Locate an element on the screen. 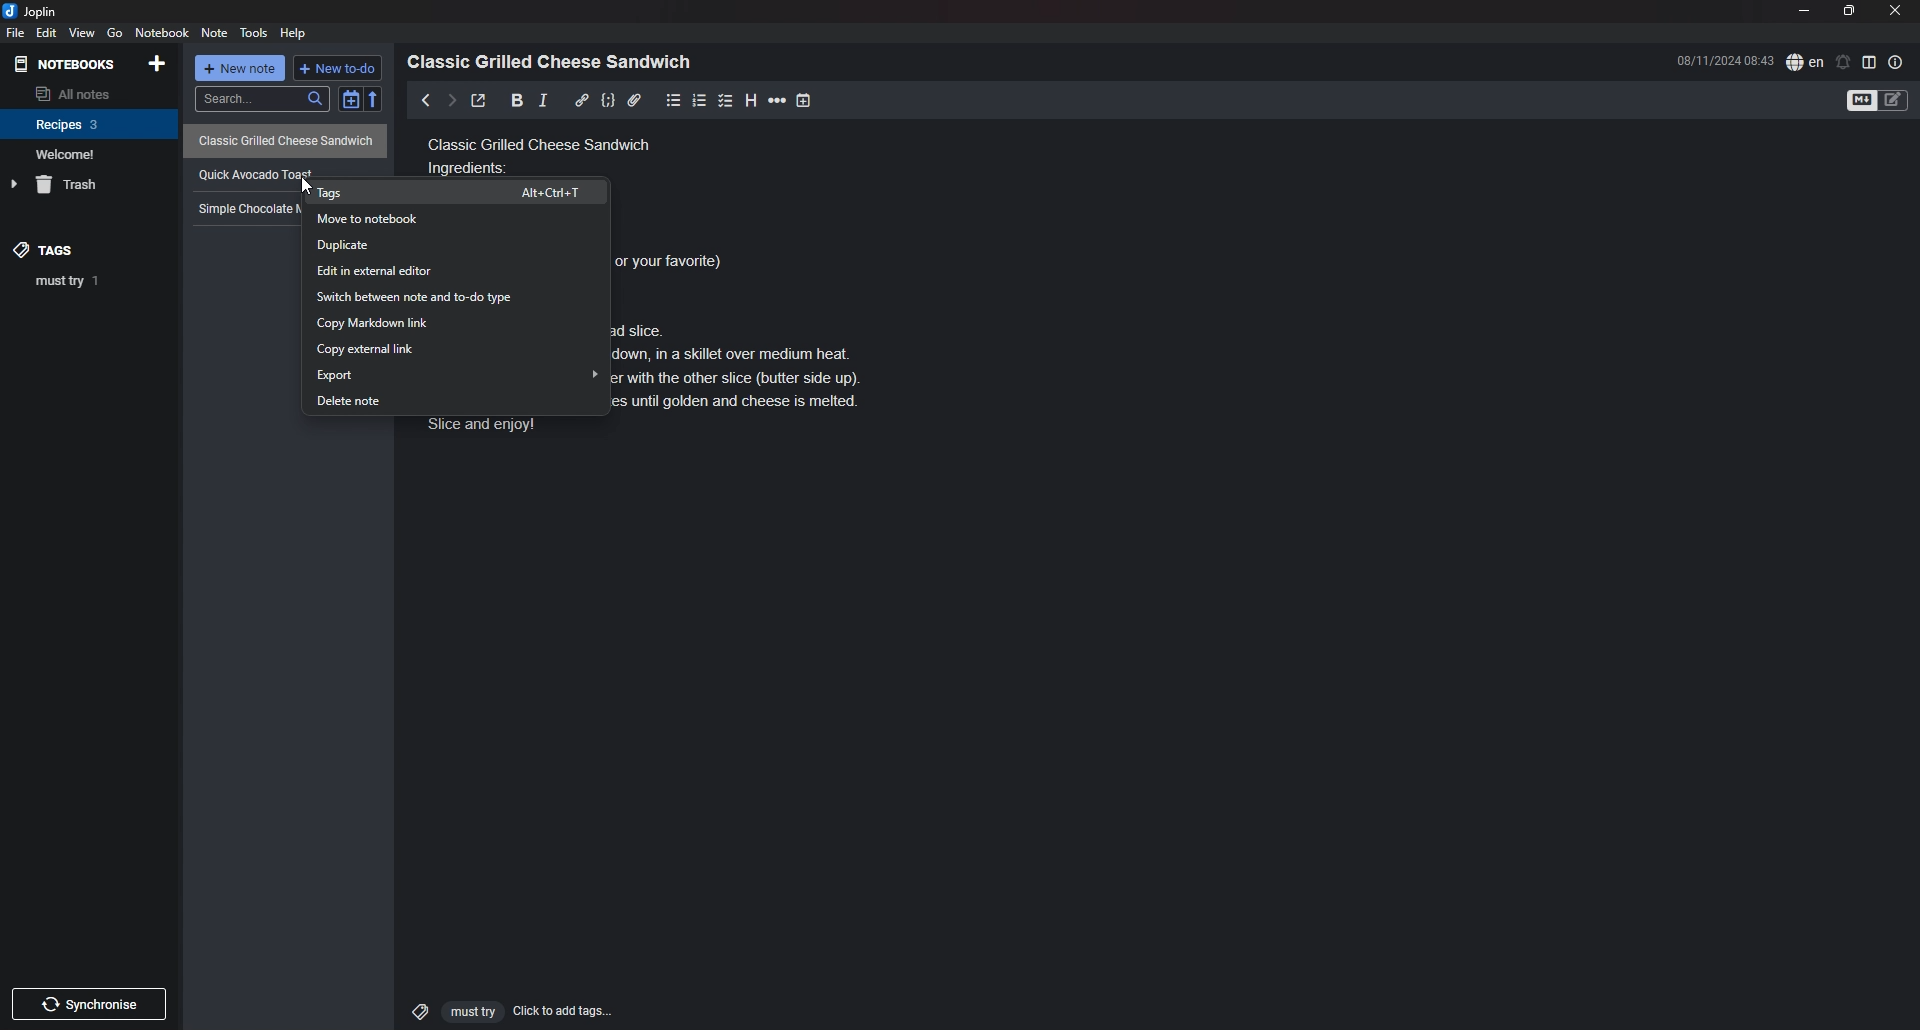 This screenshot has width=1920, height=1030. Help is located at coordinates (295, 32).